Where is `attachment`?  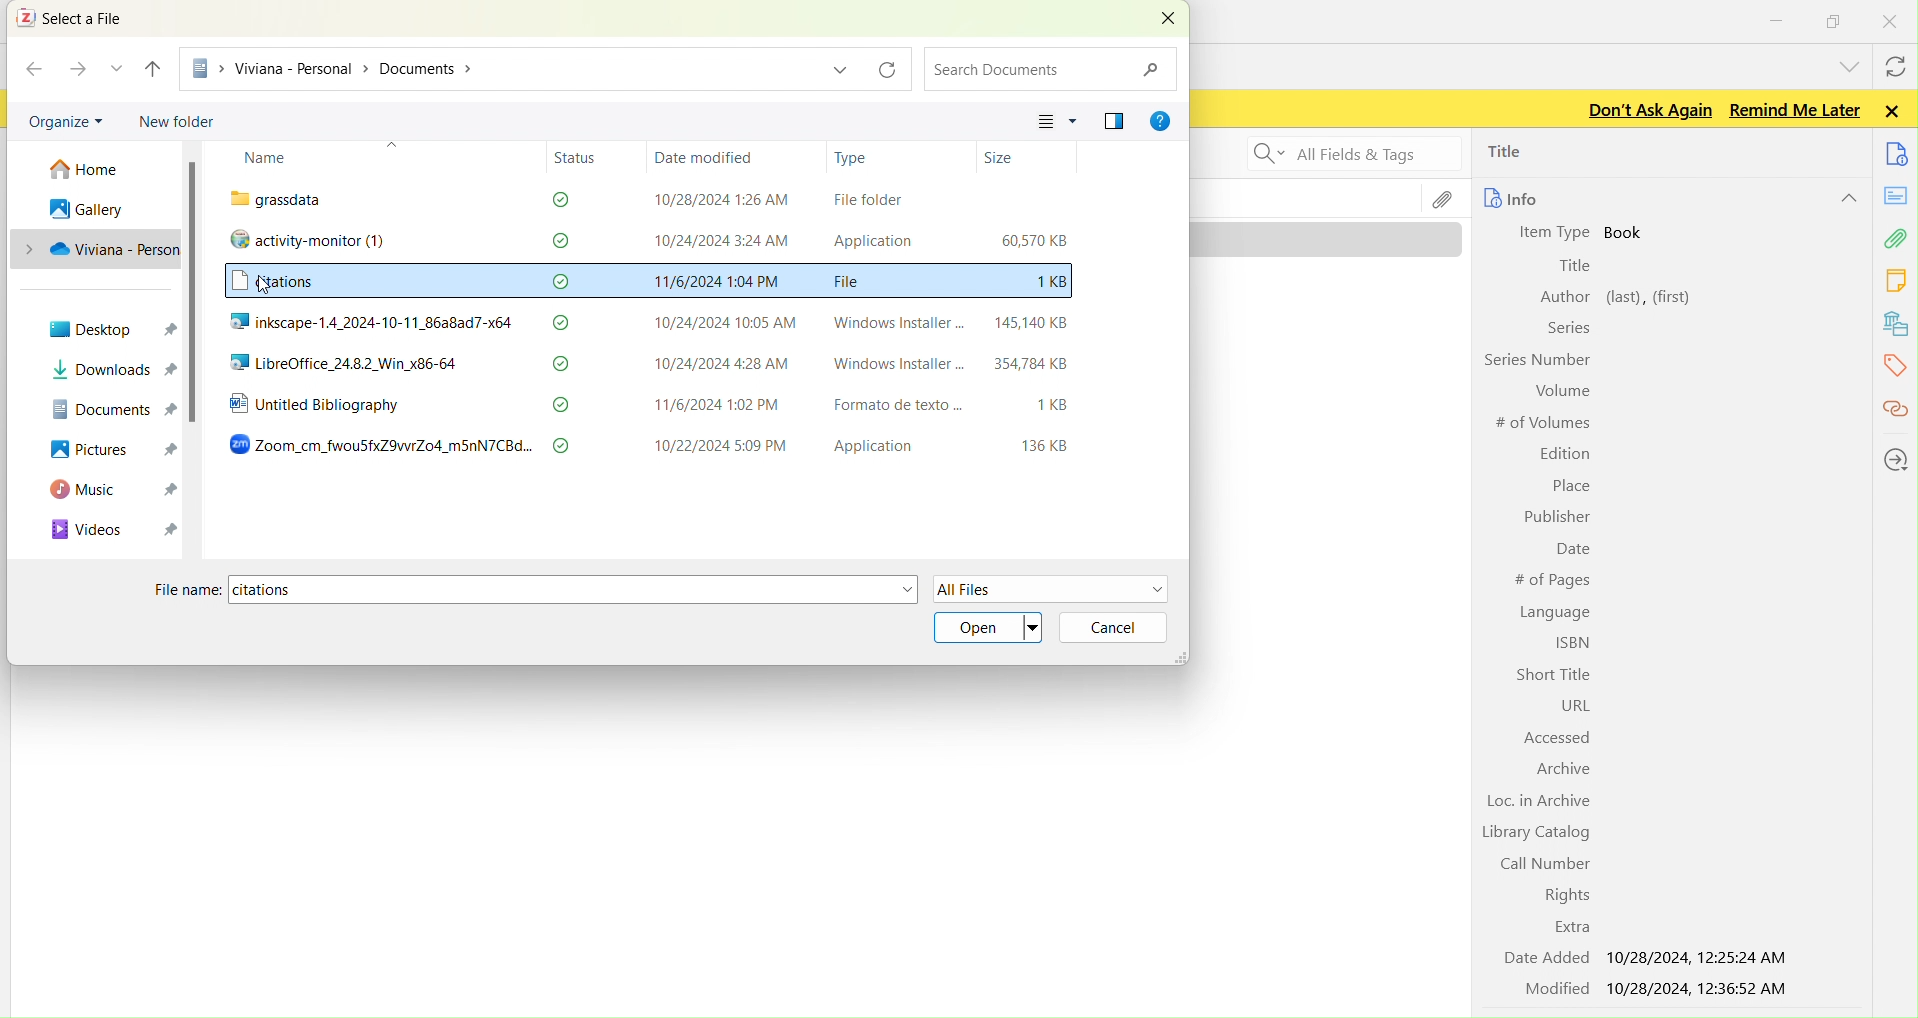
attachment is located at coordinates (1898, 238).